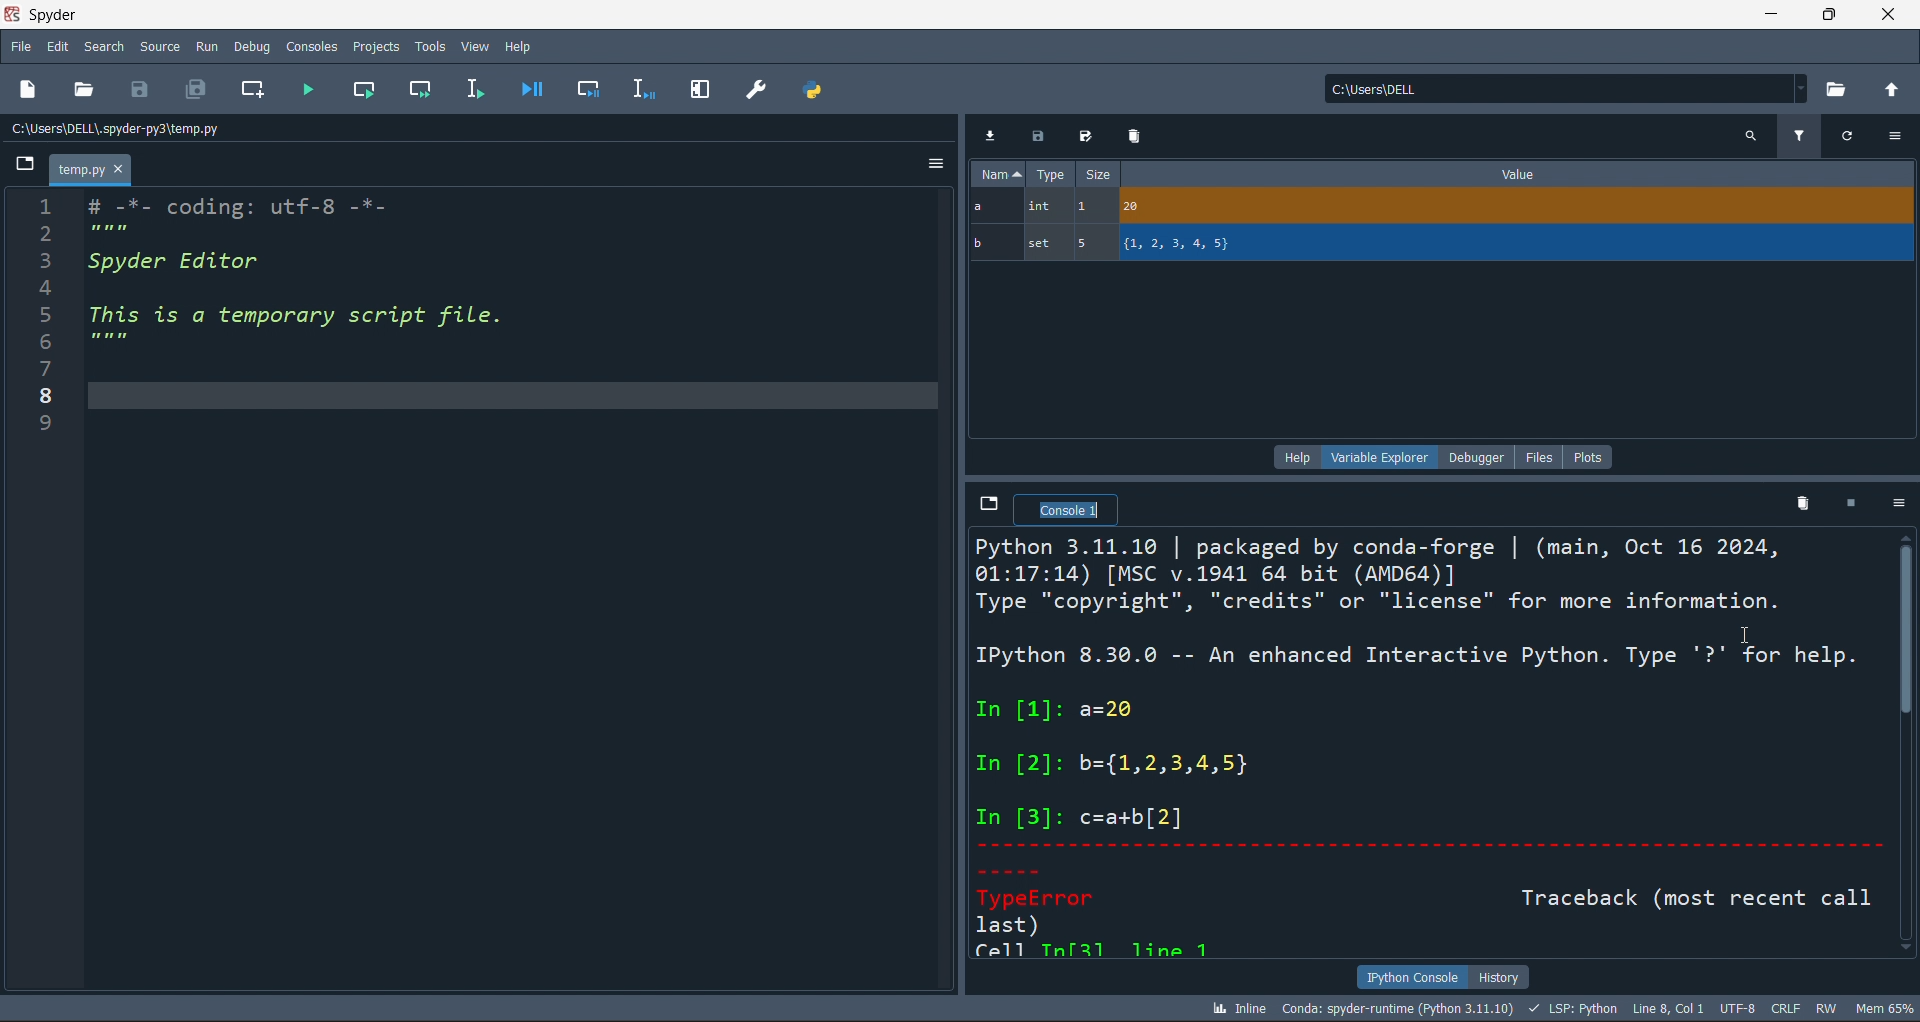  Describe the element at coordinates (513, 592) in the screenshot. I see `editor pane` at that location.